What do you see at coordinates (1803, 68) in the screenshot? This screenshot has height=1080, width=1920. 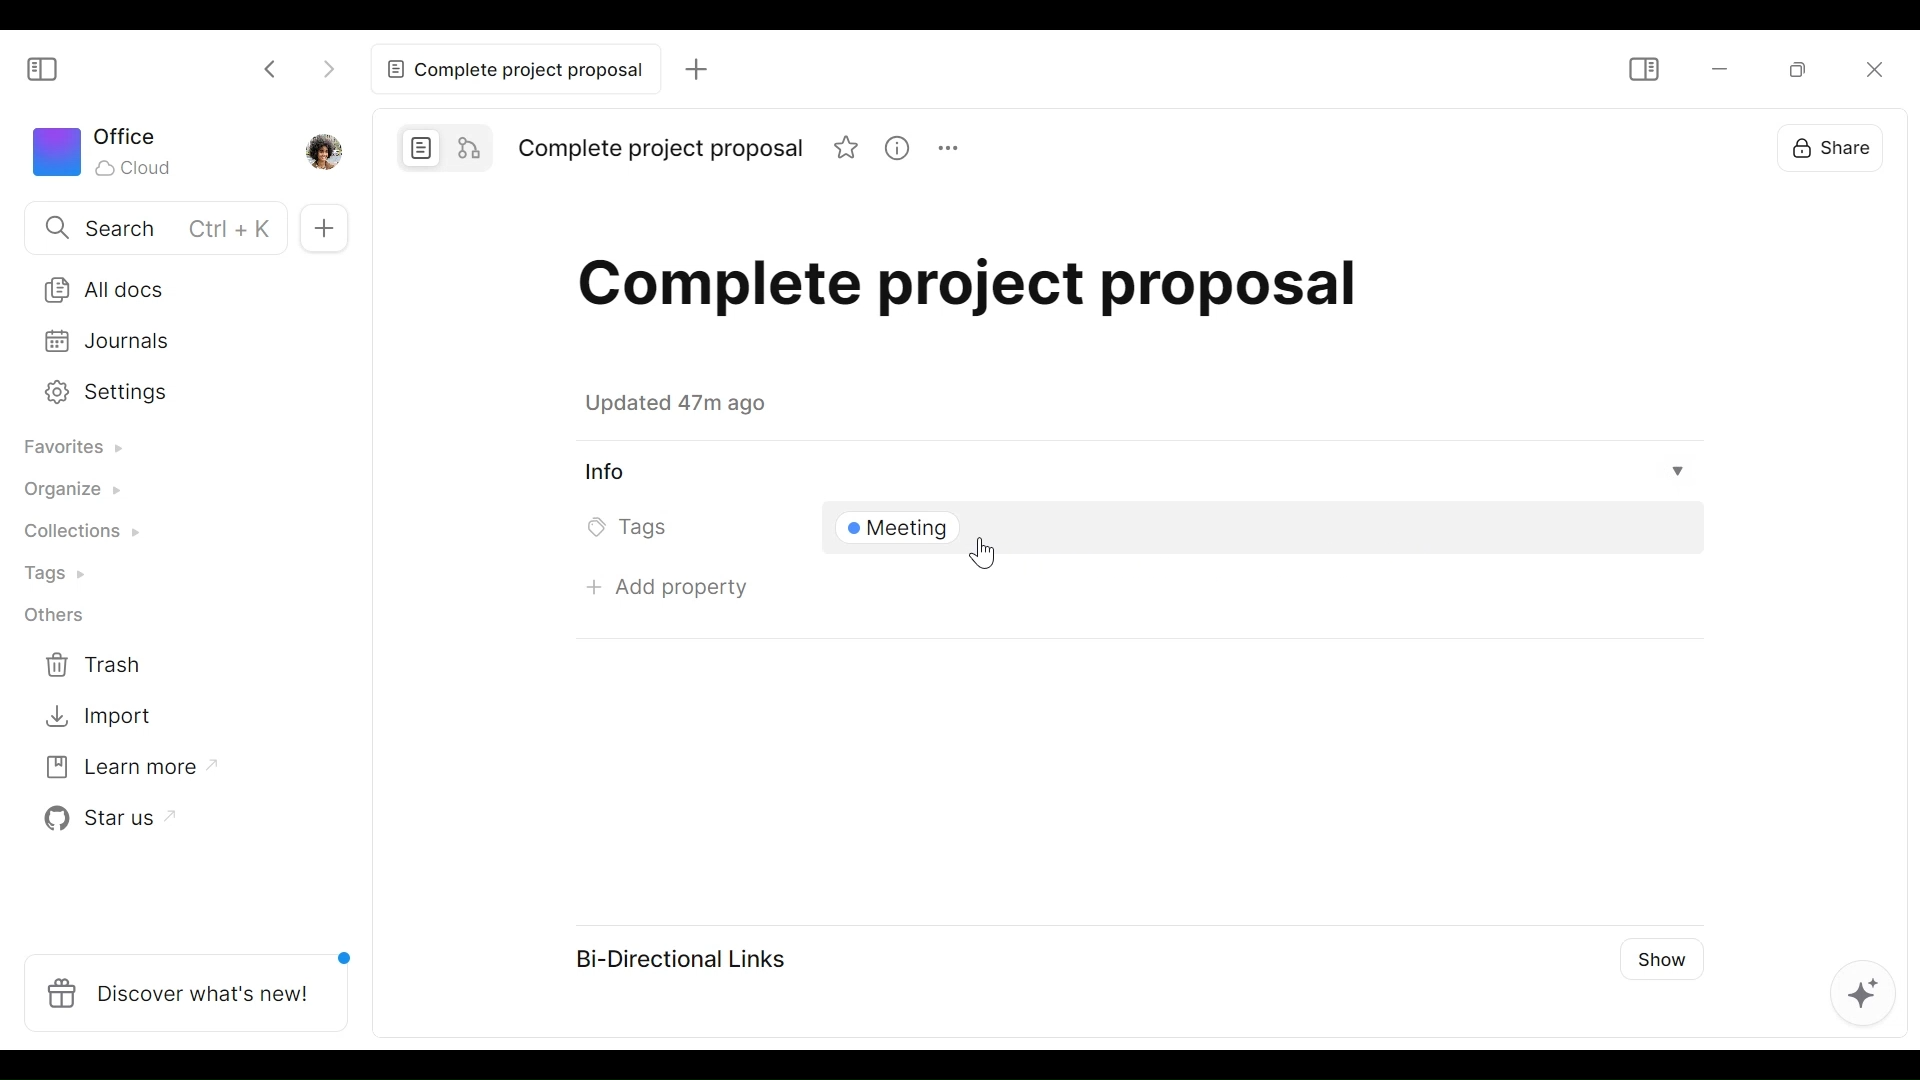 I see `Restore` at bounding box center [1803, 68].